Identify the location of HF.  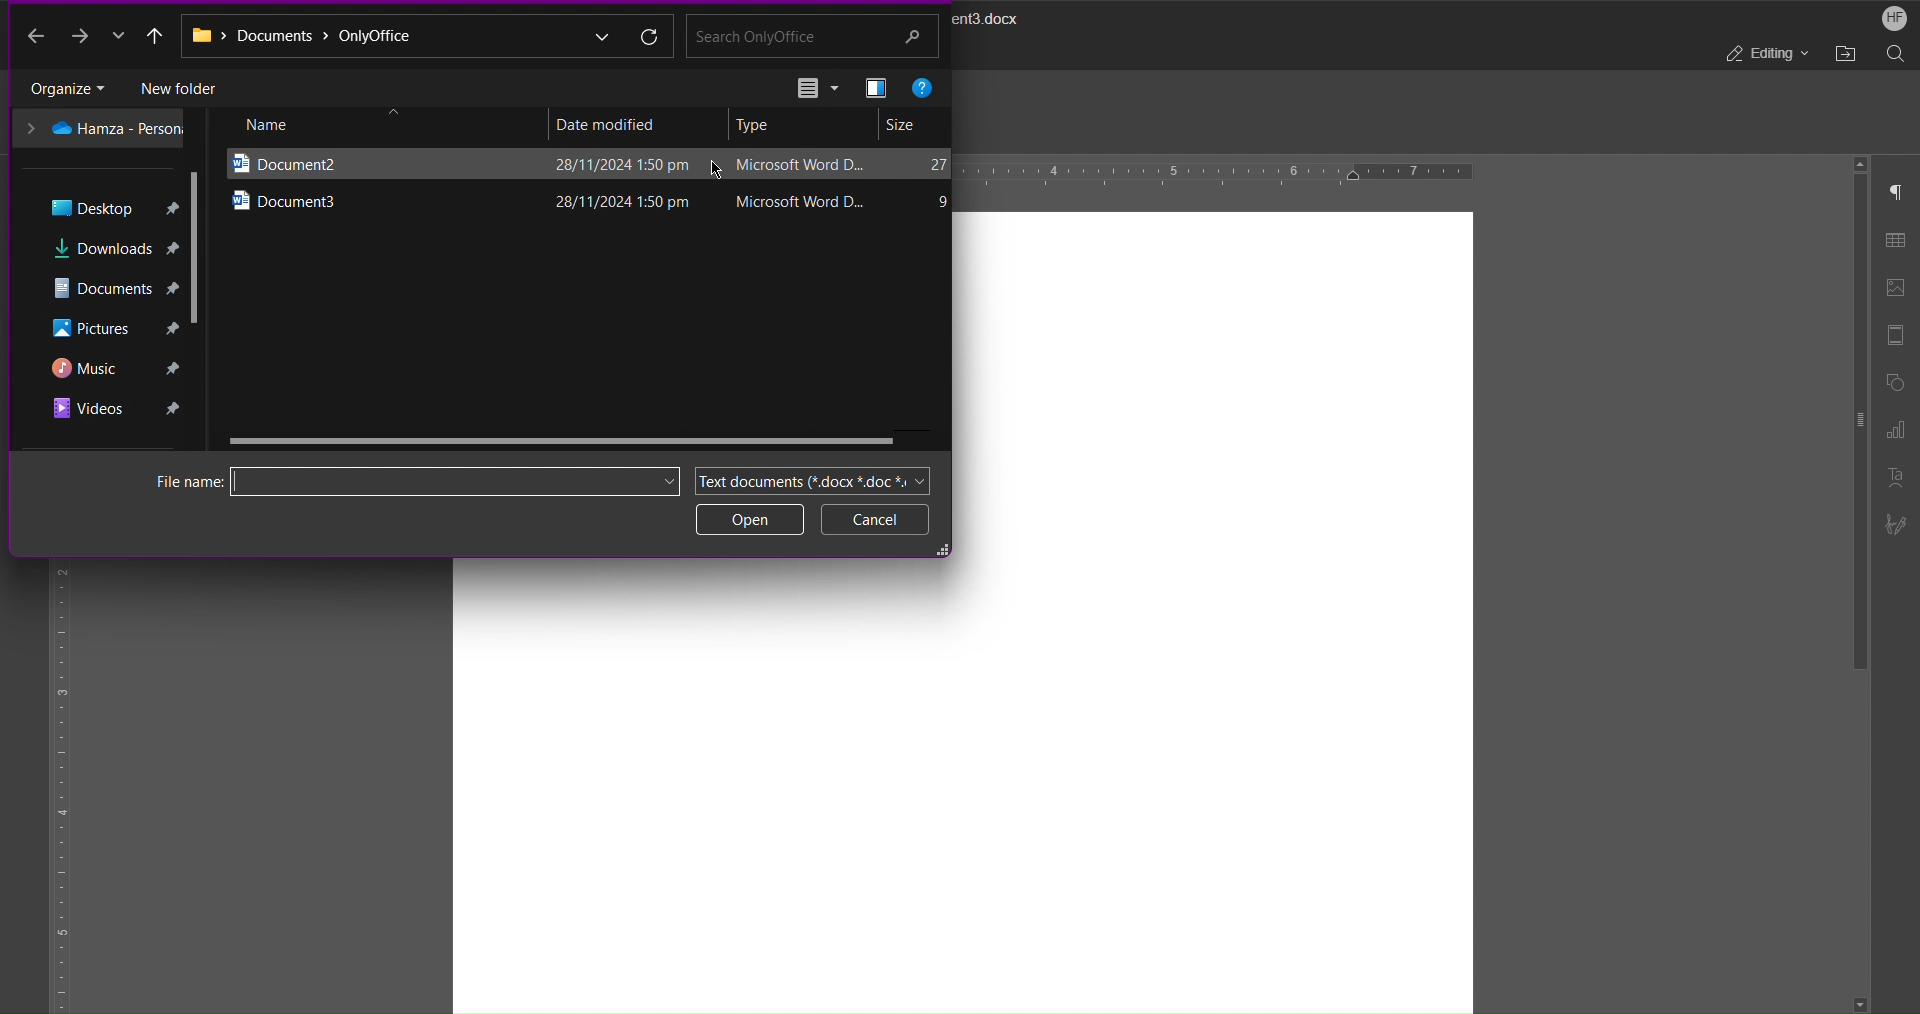
(1894, 17).